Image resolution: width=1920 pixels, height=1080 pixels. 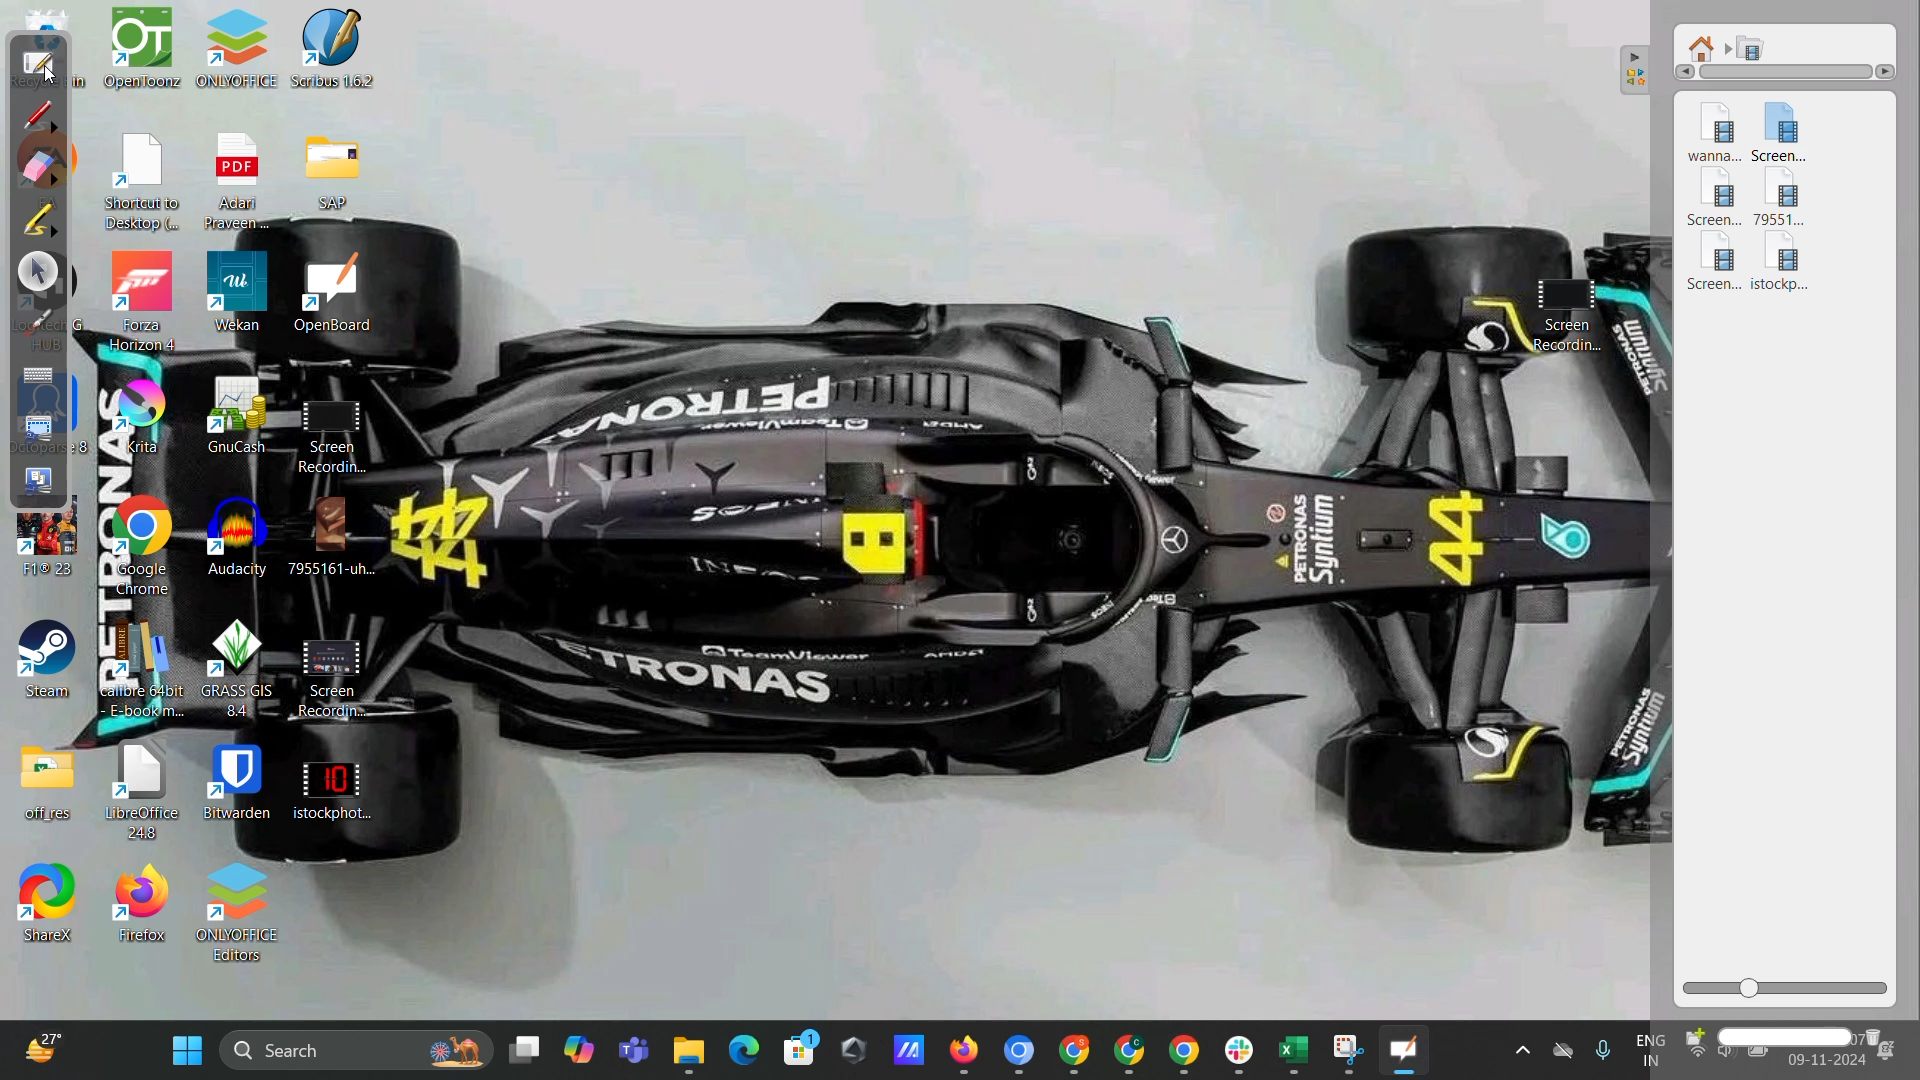 What do you see at coordinates (190, 1054) in the screenshot?
I see `windows` at bounding box center [190, 1054].